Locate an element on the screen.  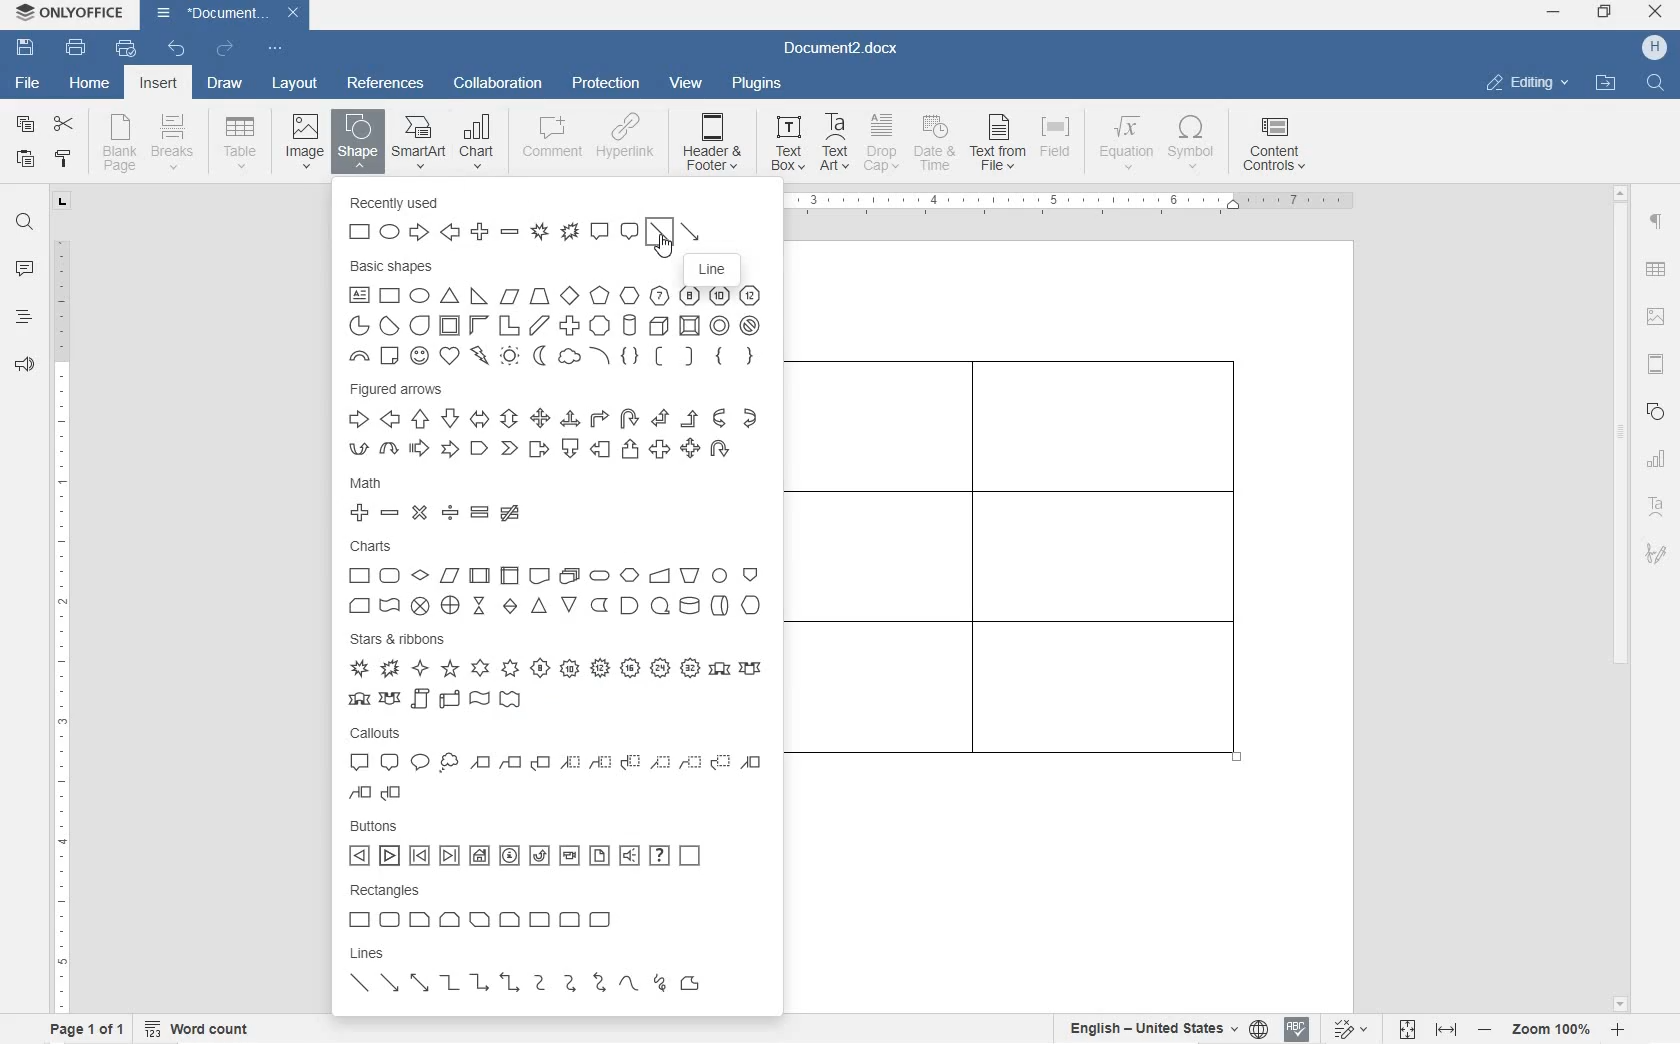
fit to page or width is located at coordinates (1428, 1028).